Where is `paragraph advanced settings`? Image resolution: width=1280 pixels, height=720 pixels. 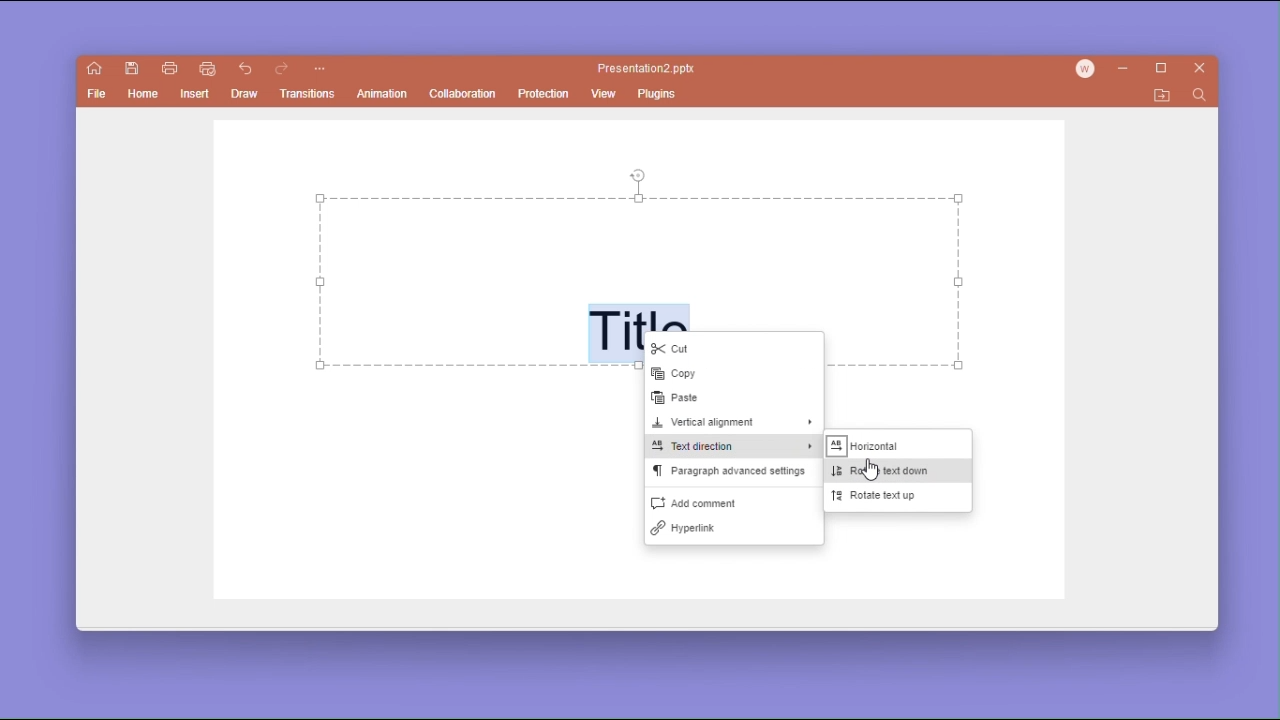 paragraph advanced settings is located at coordinates (732, 475).